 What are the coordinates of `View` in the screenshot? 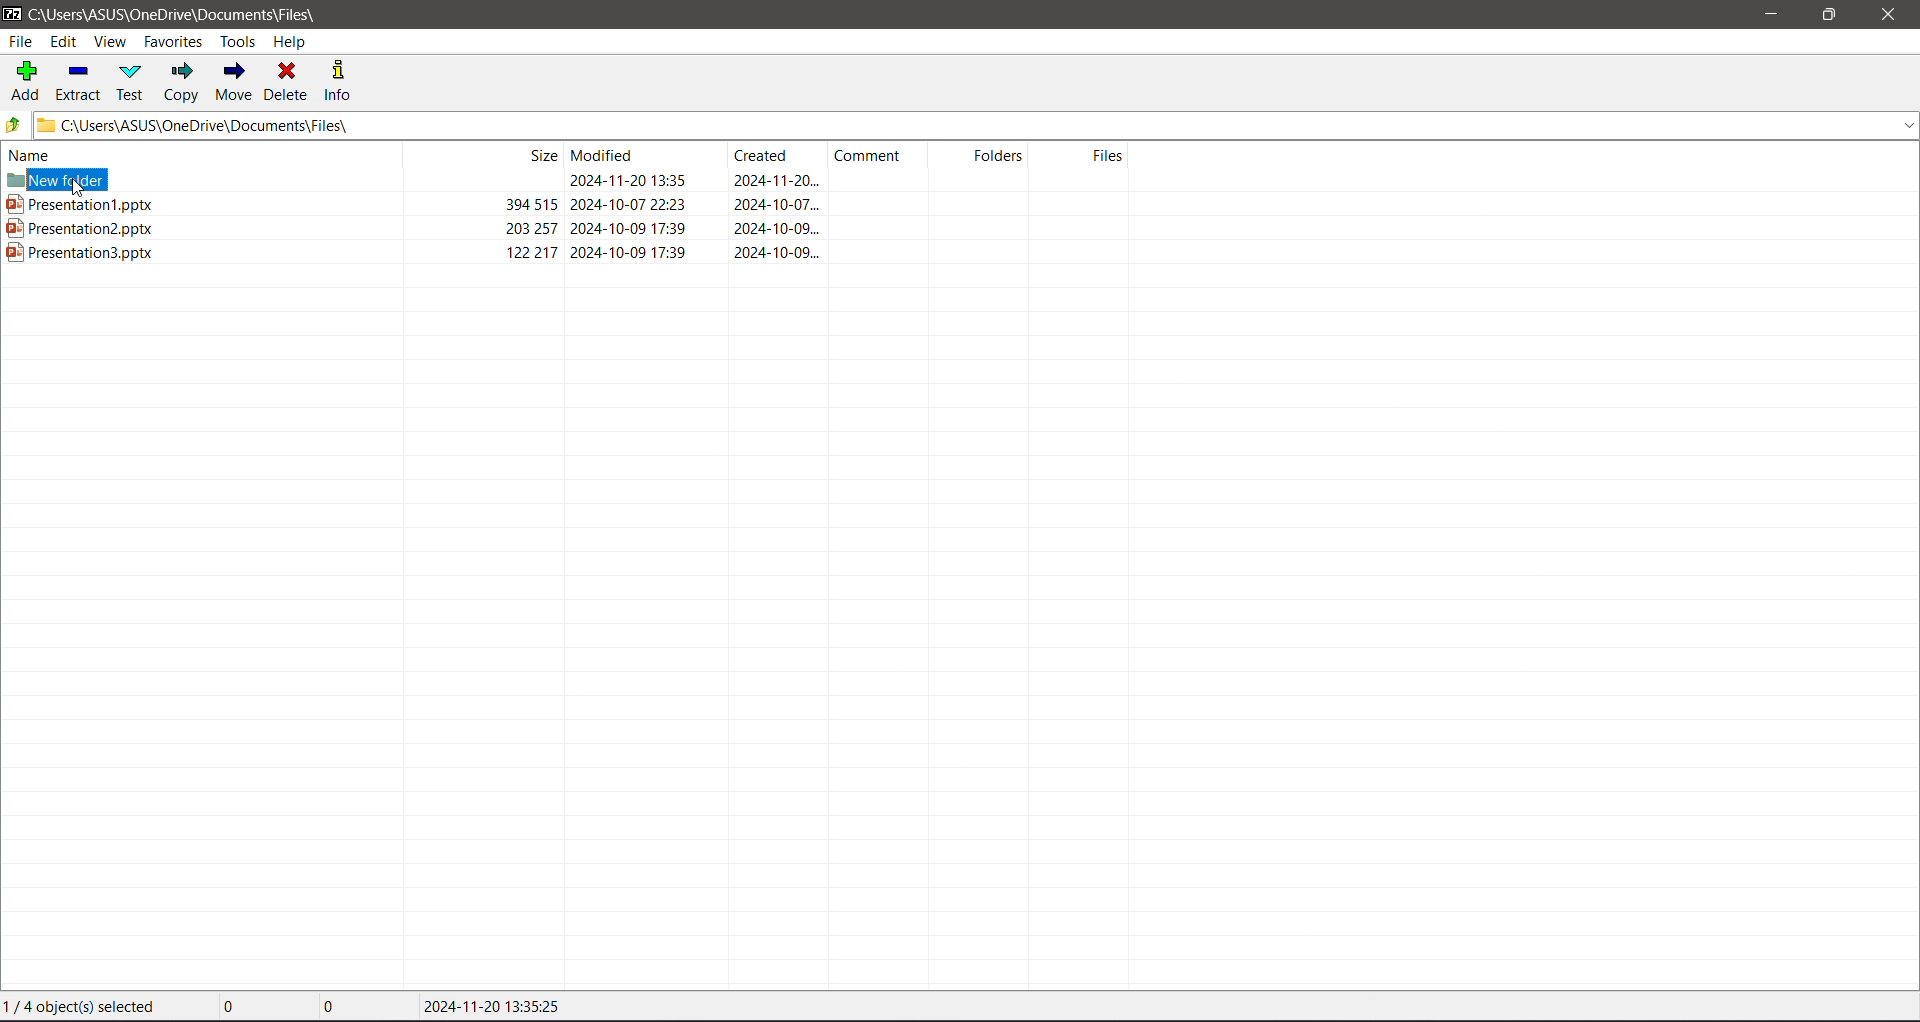 It's located at (109, 42).